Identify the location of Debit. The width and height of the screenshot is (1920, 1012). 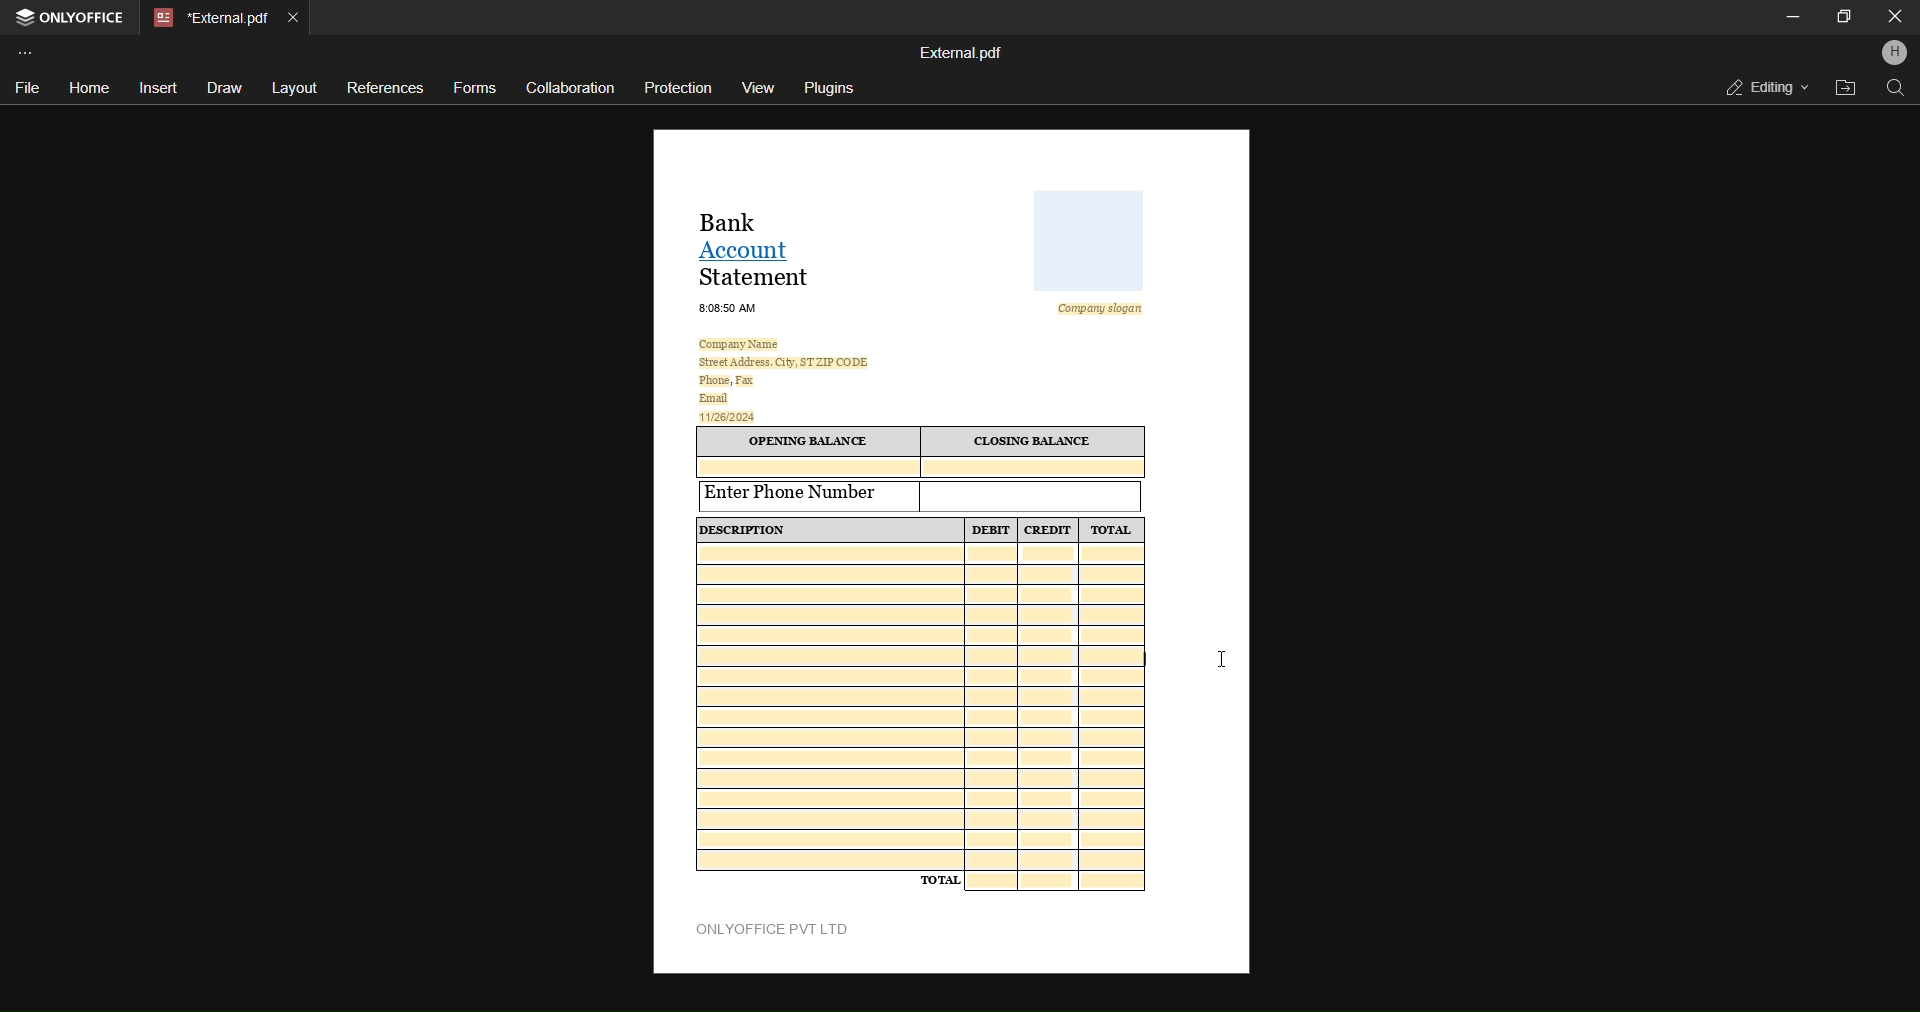
(992, 531).